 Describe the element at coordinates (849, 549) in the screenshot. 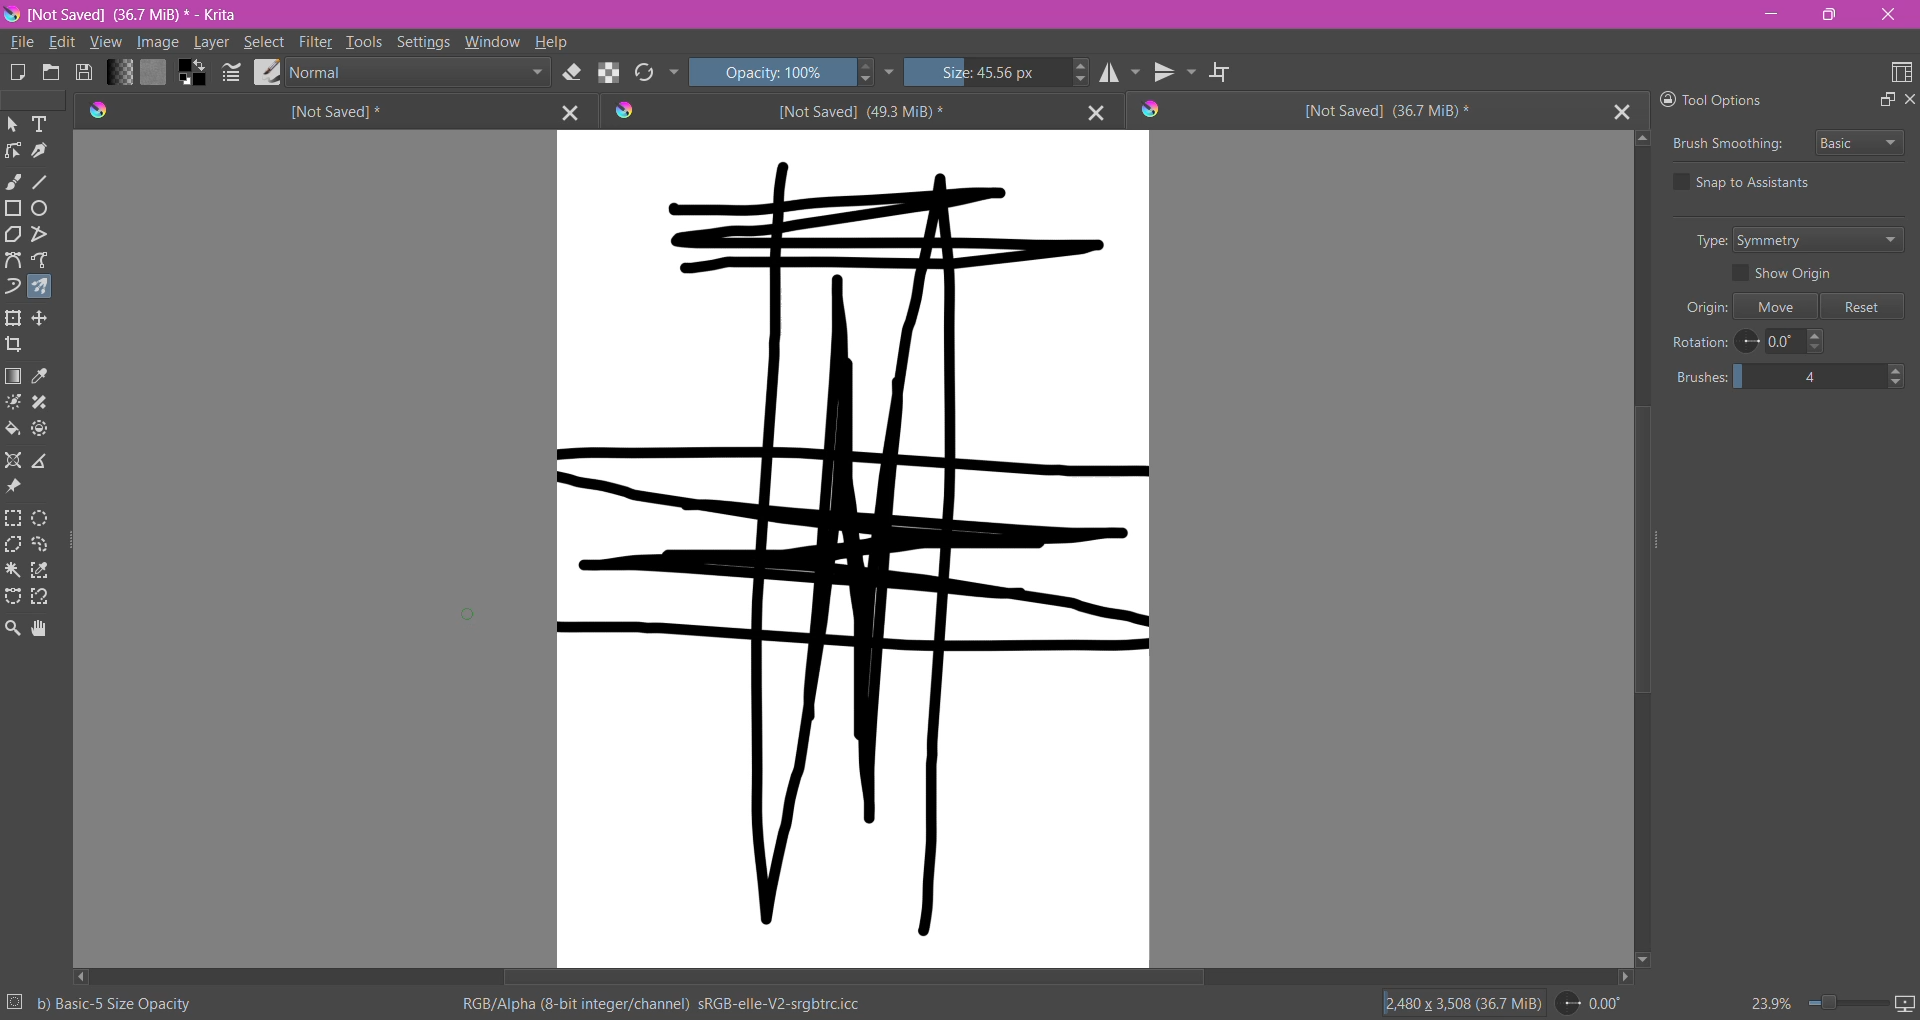

I see `Canvas with brushstrokes` at that location.